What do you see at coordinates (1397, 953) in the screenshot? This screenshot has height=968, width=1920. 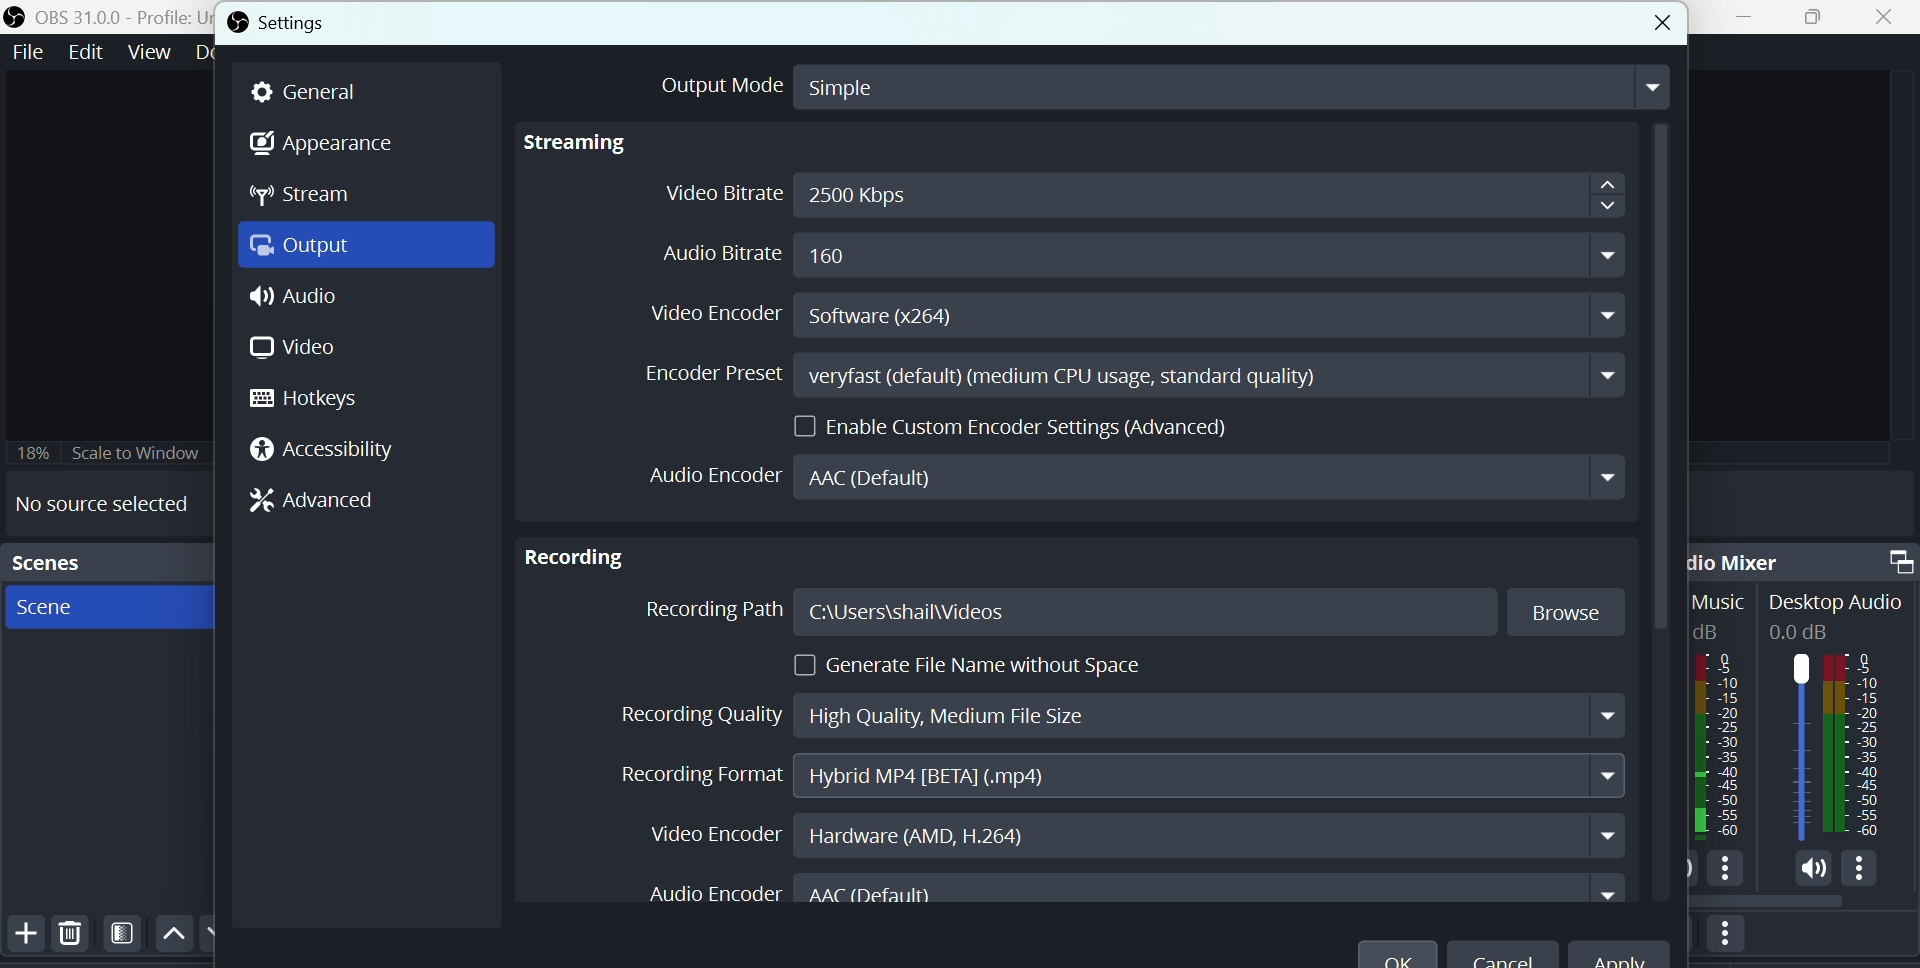 I see `O K` at bounding box center [1397, 953].